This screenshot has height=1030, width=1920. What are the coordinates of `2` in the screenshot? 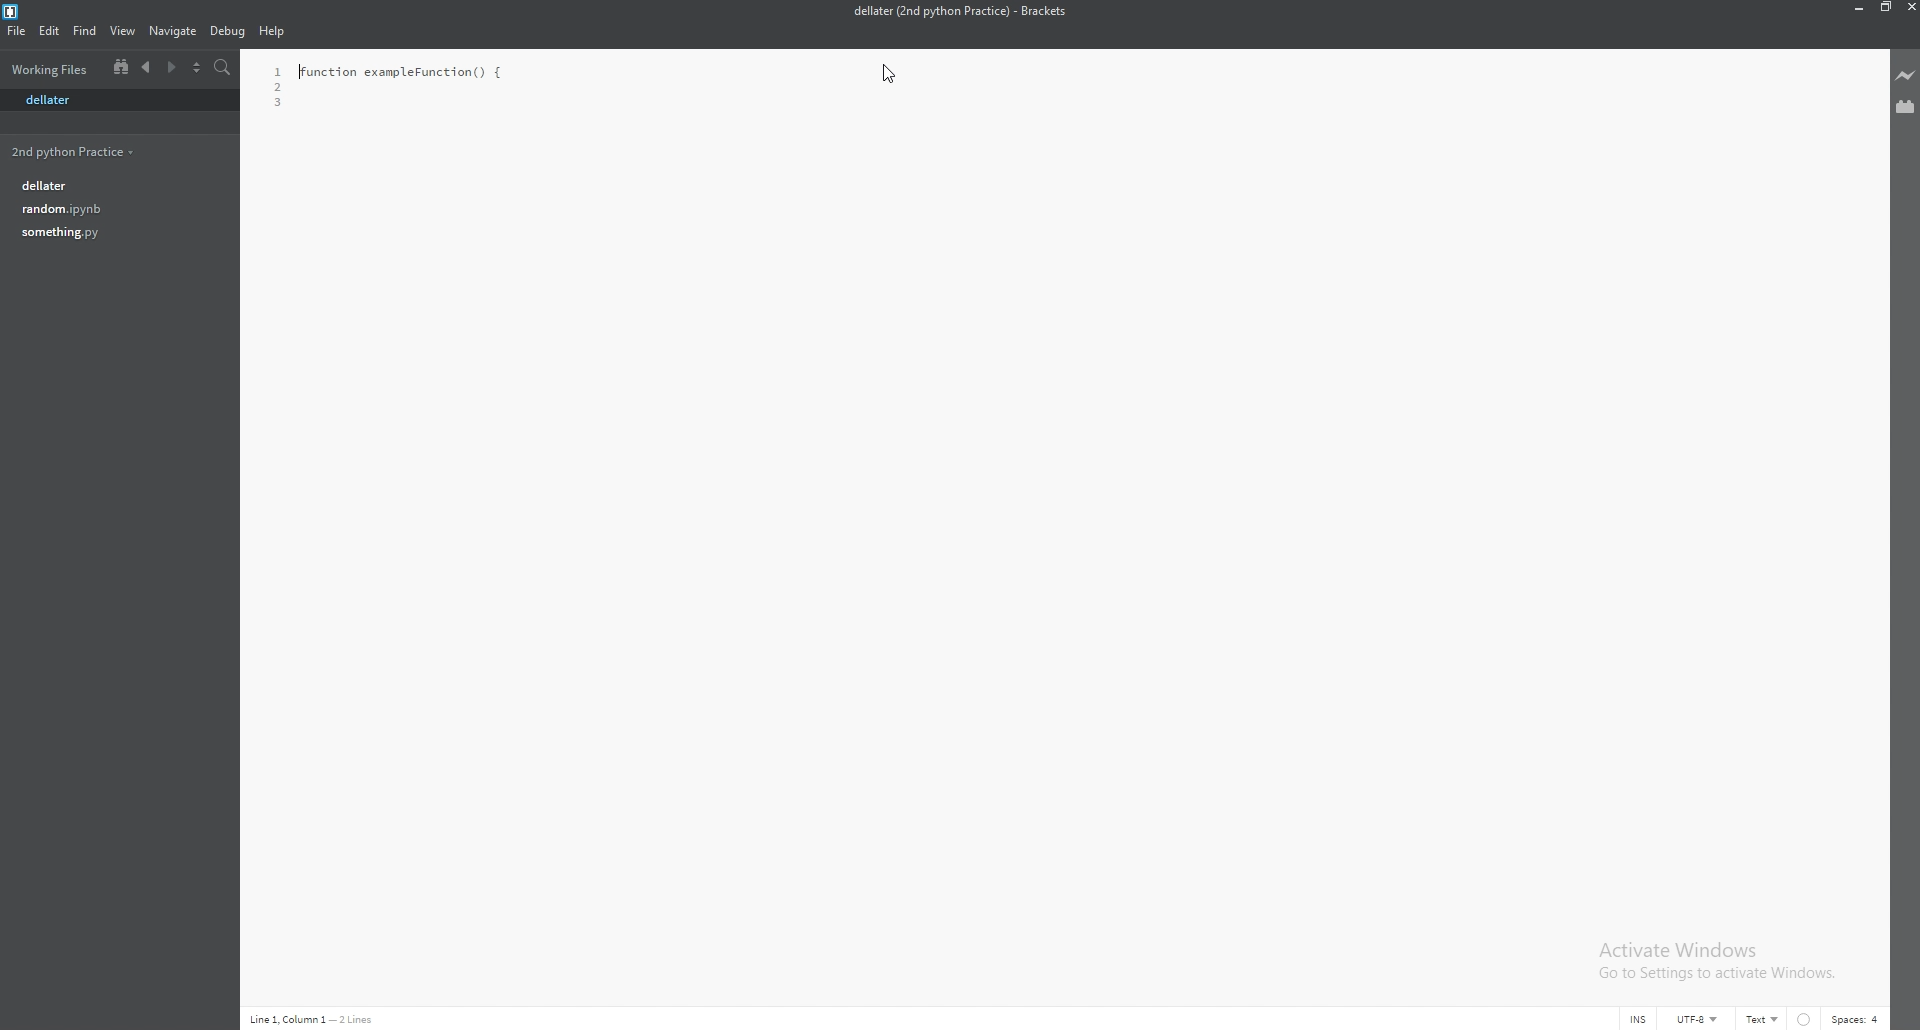 It's located at (278, 88).